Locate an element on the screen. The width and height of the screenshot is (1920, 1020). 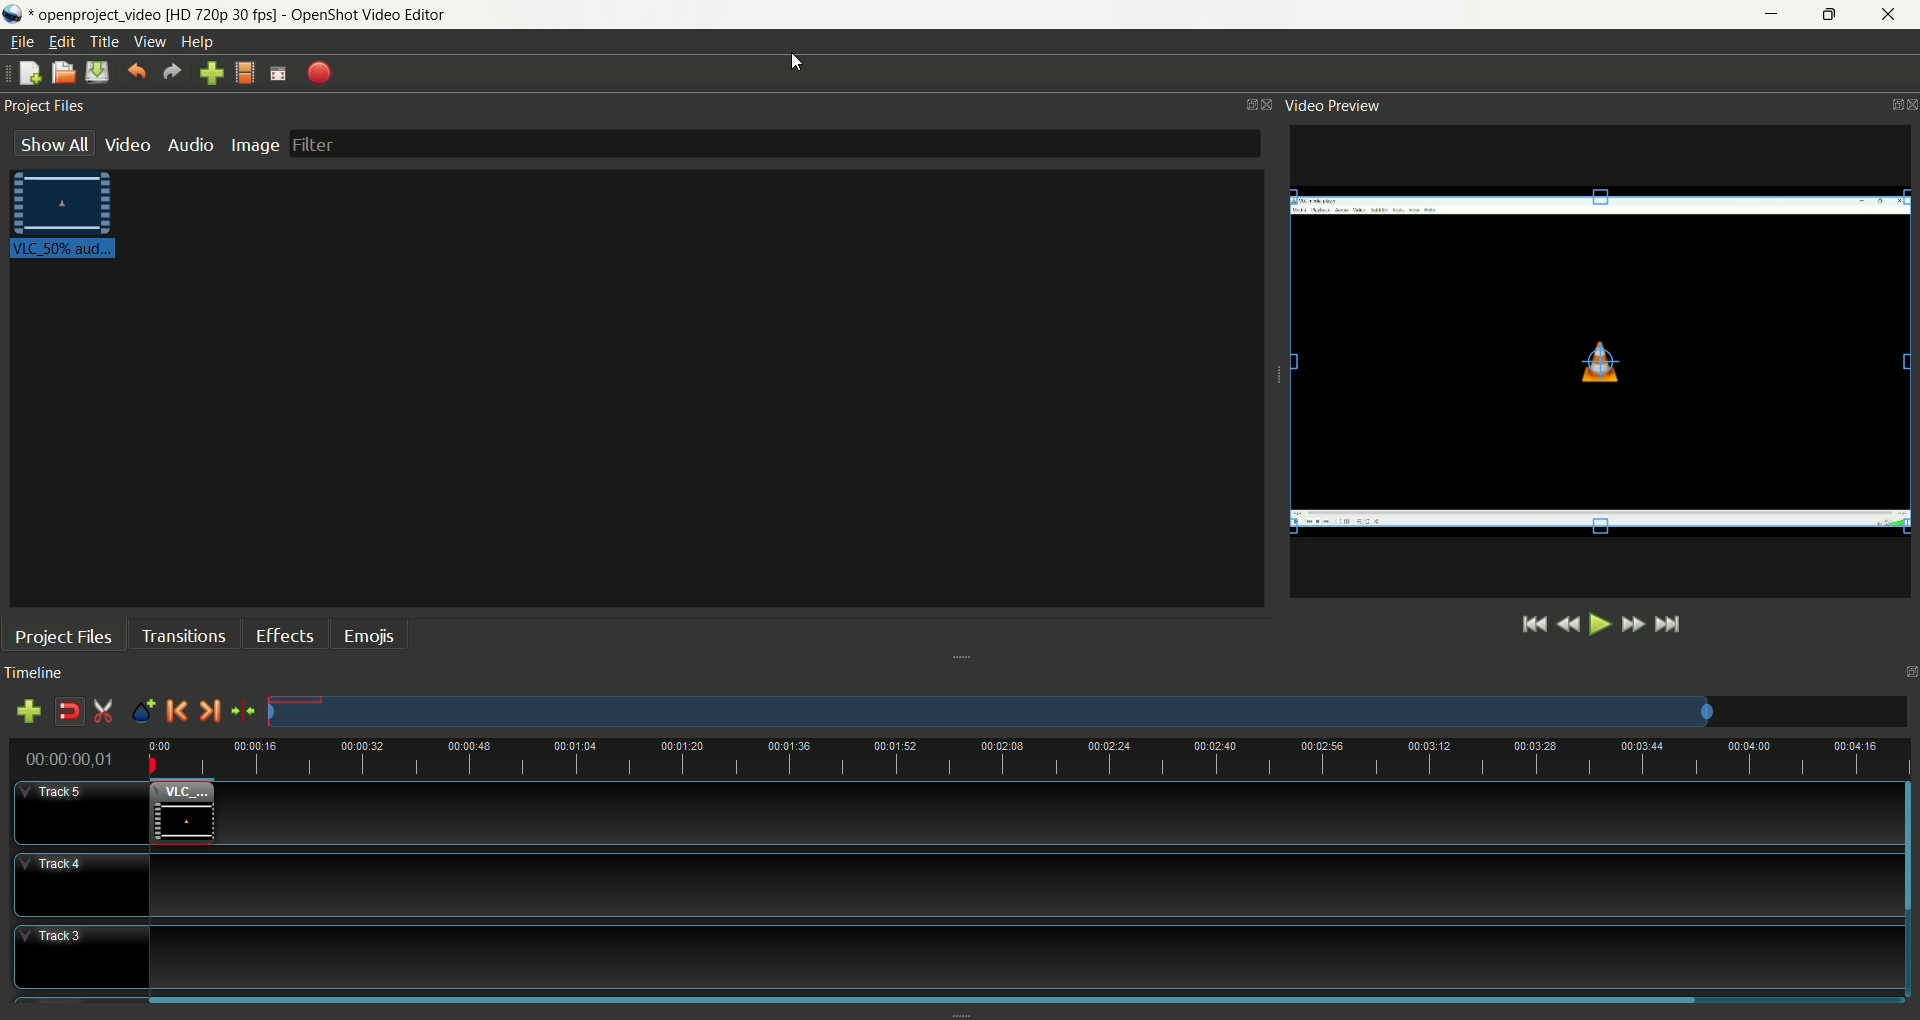
close is located at coordinates (1892, 16).